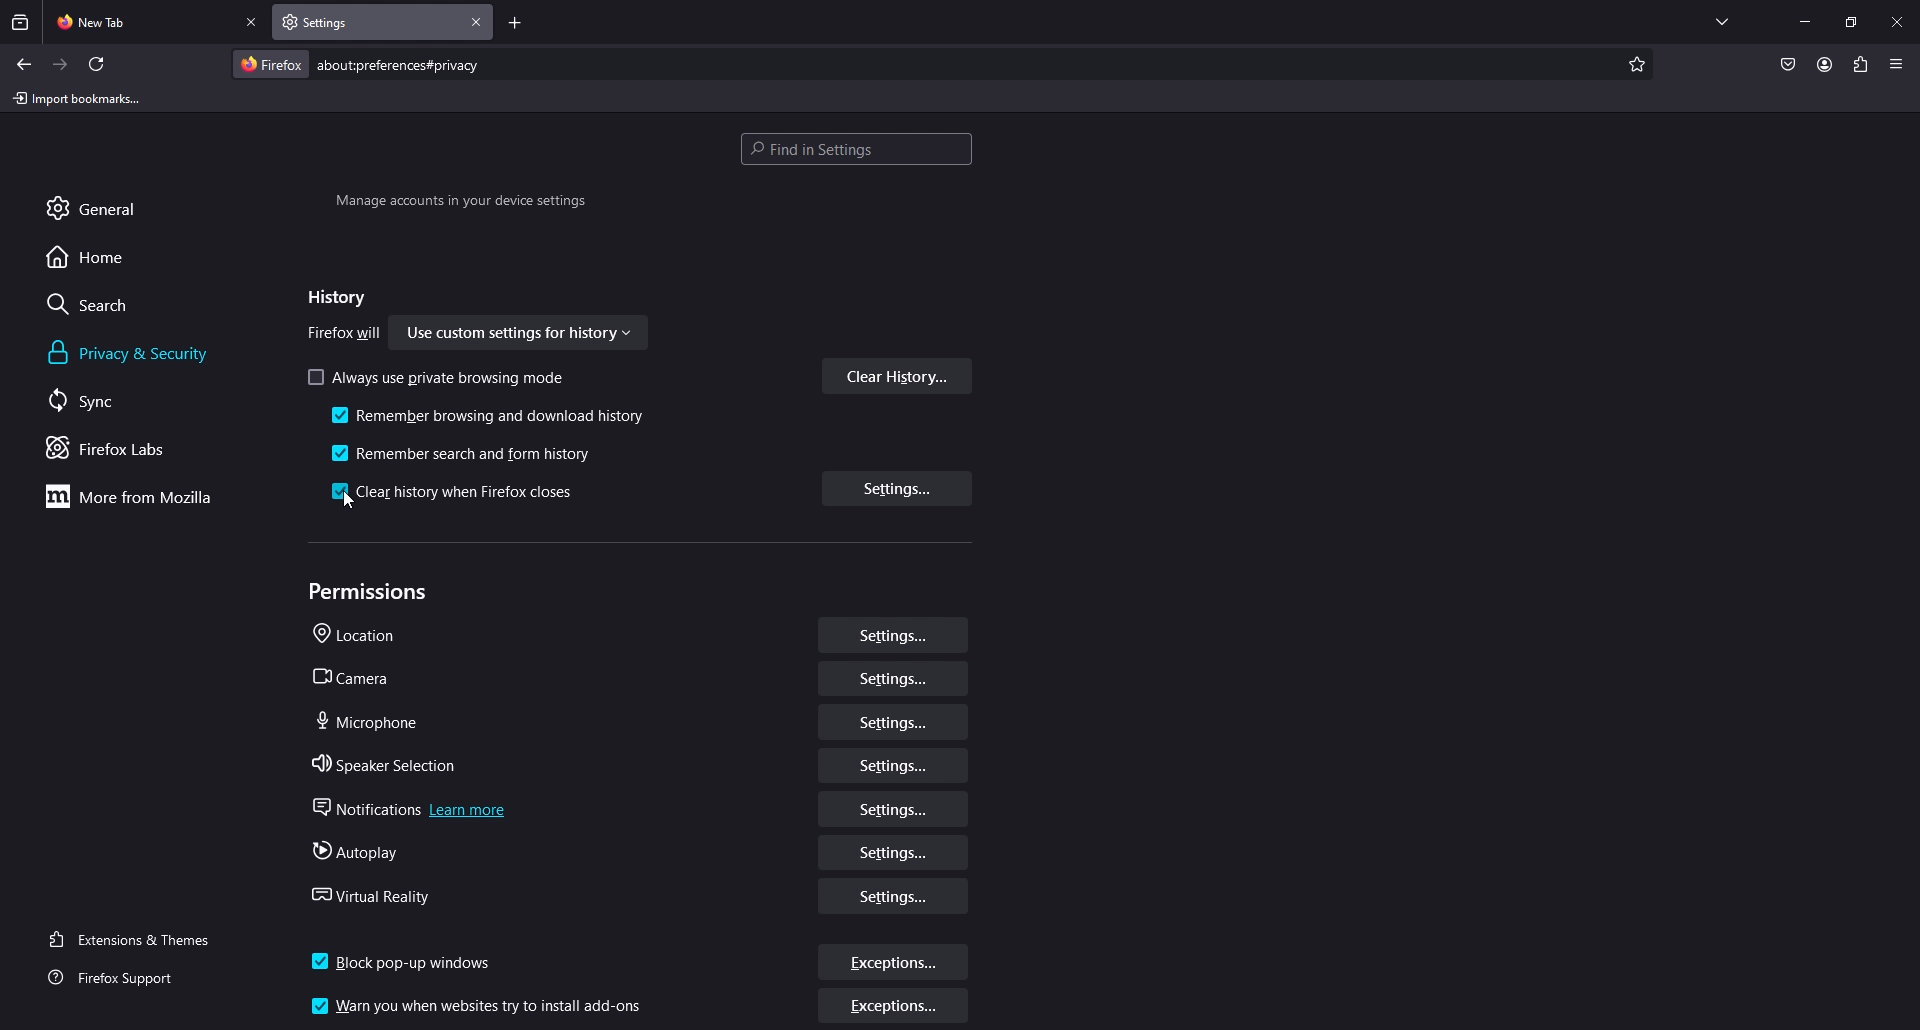 The height and width of the screenshot is (1030, 1920). I want to click on camera, so click(355, 676).